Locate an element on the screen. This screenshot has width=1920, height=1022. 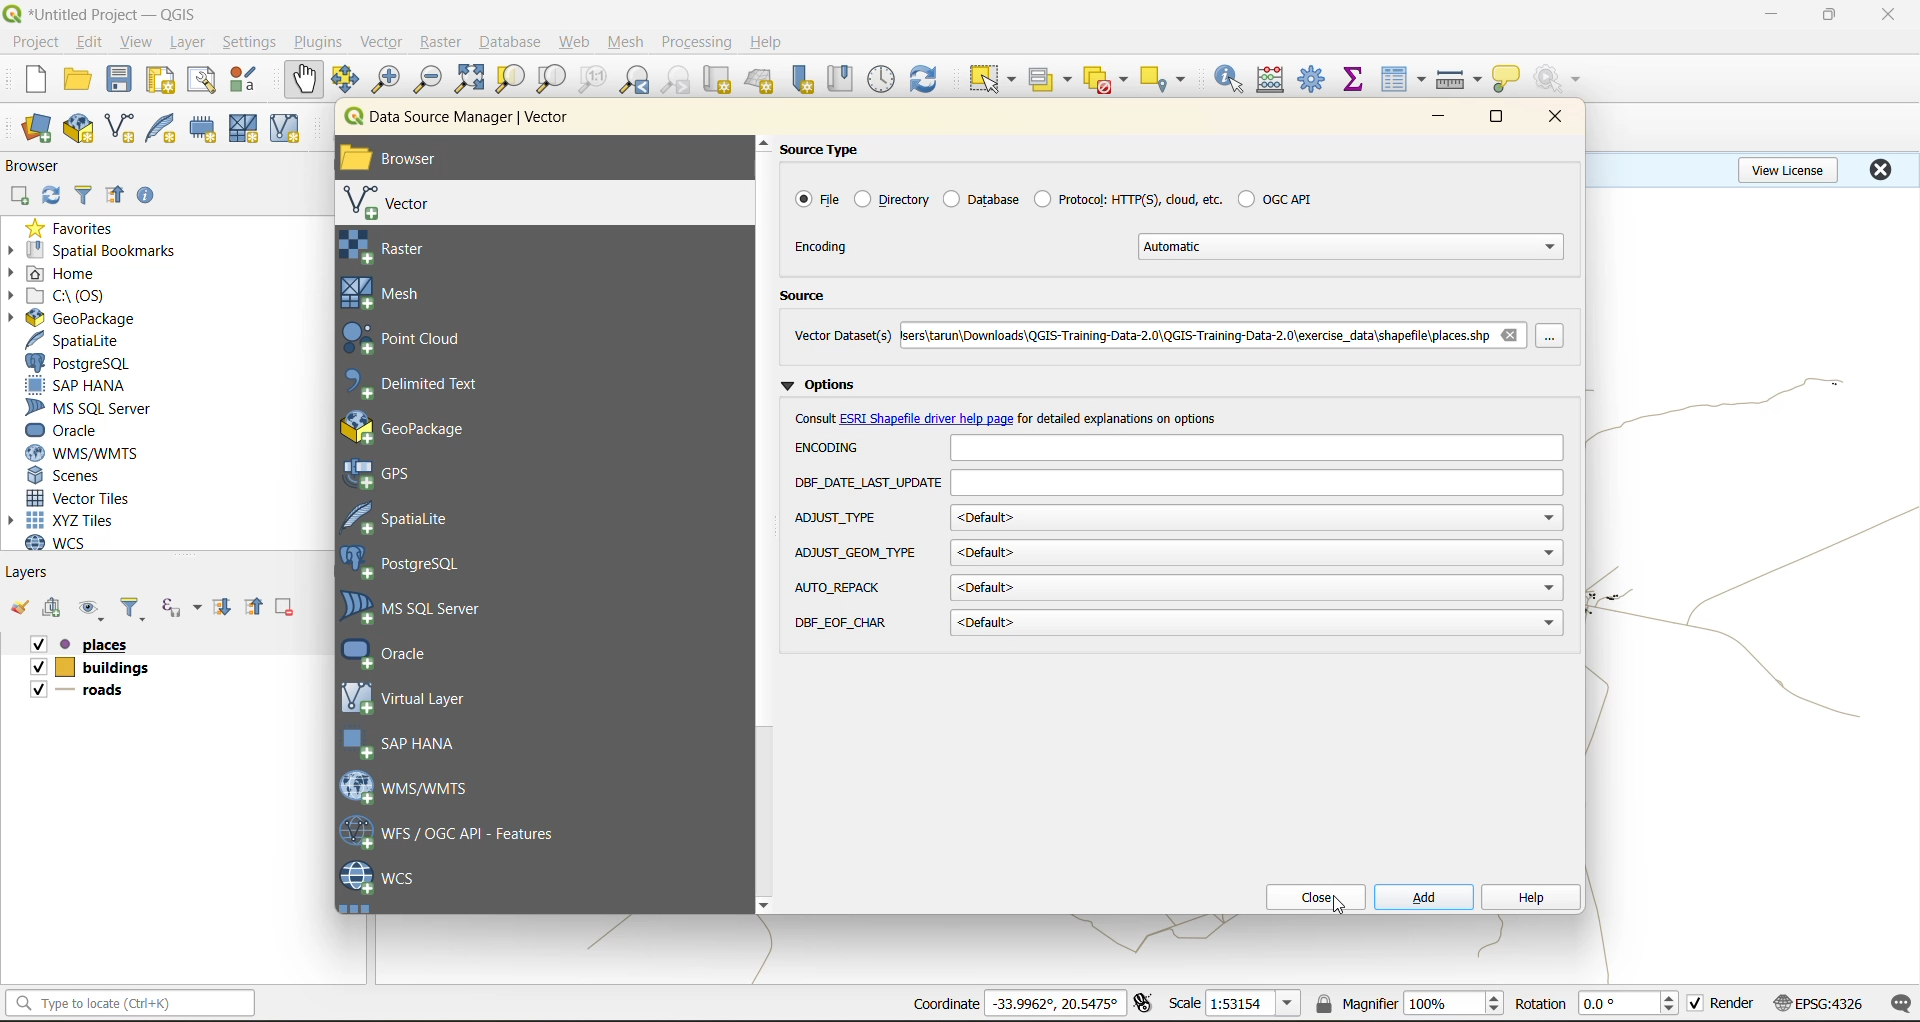
plugins is located at coordinates (323, 41).